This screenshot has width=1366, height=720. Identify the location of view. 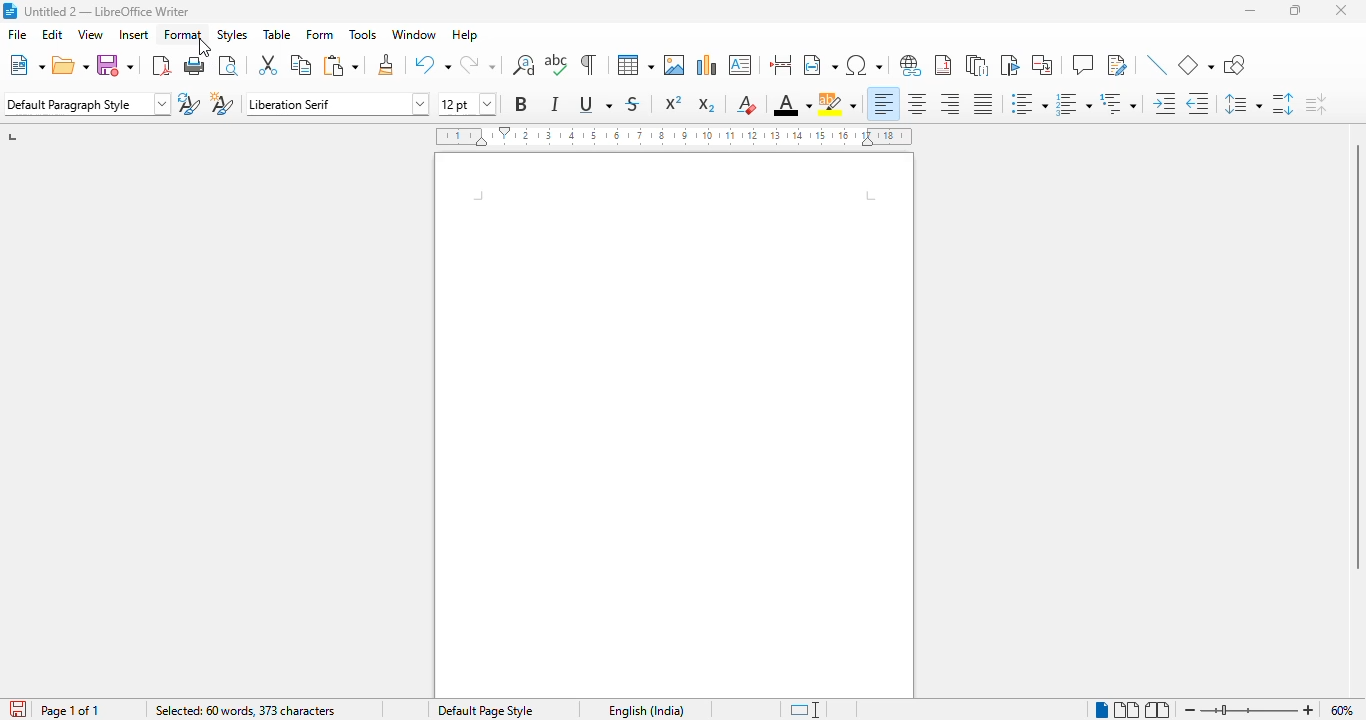
(90, 34).